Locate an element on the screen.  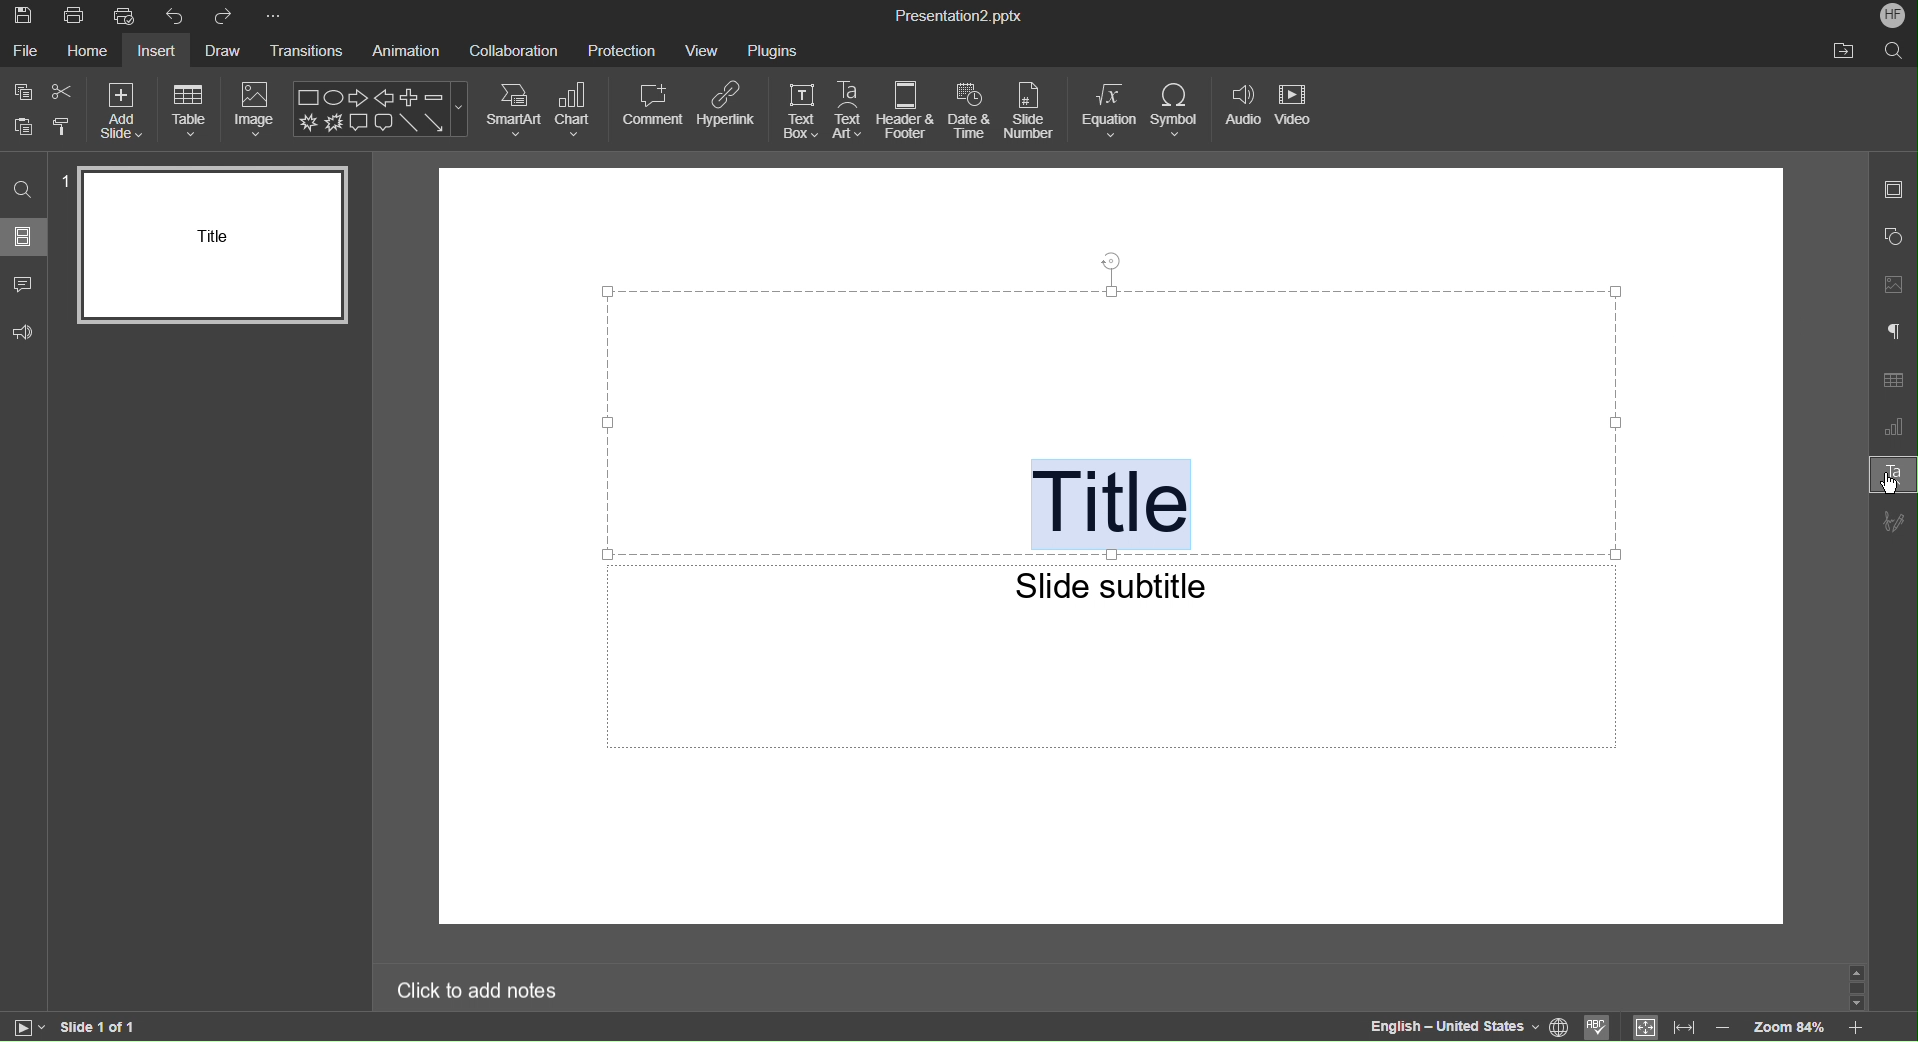
Audio is located at coordinates (1243, 111).